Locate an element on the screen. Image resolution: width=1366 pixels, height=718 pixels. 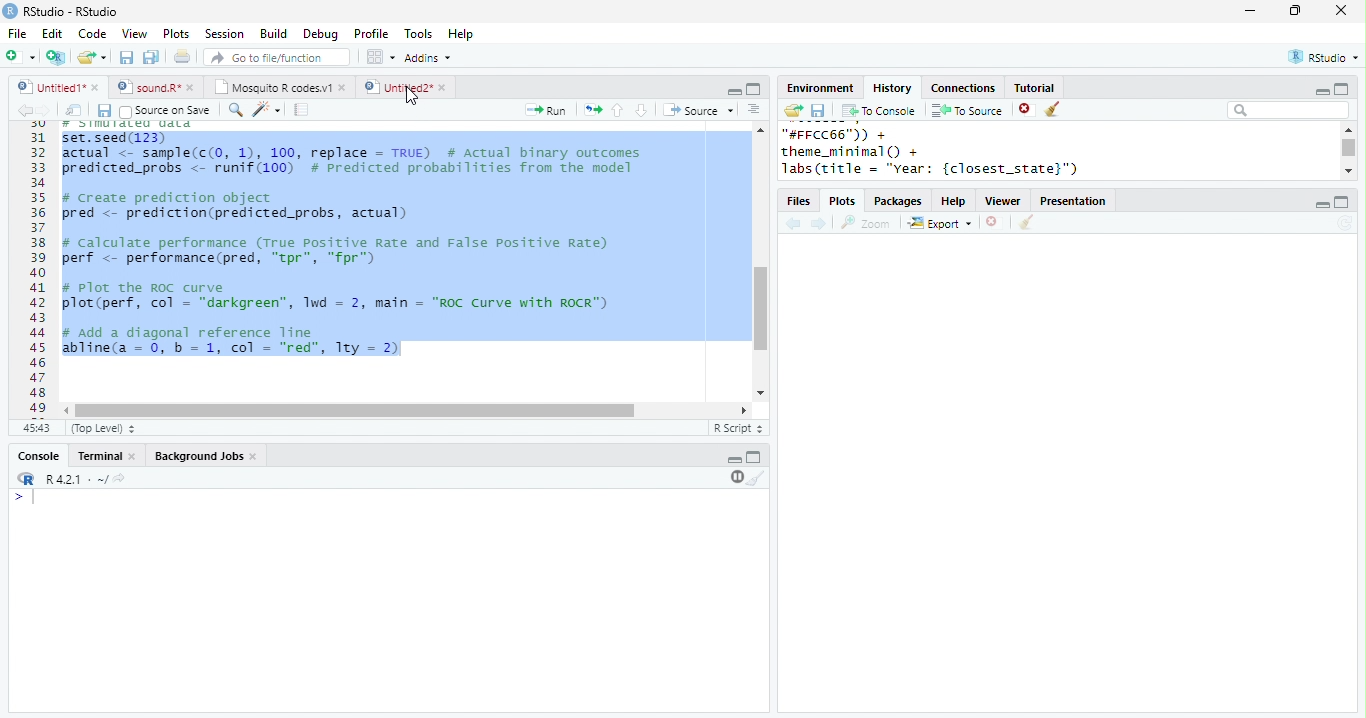
scroll right is located at coordinates (740, 410).